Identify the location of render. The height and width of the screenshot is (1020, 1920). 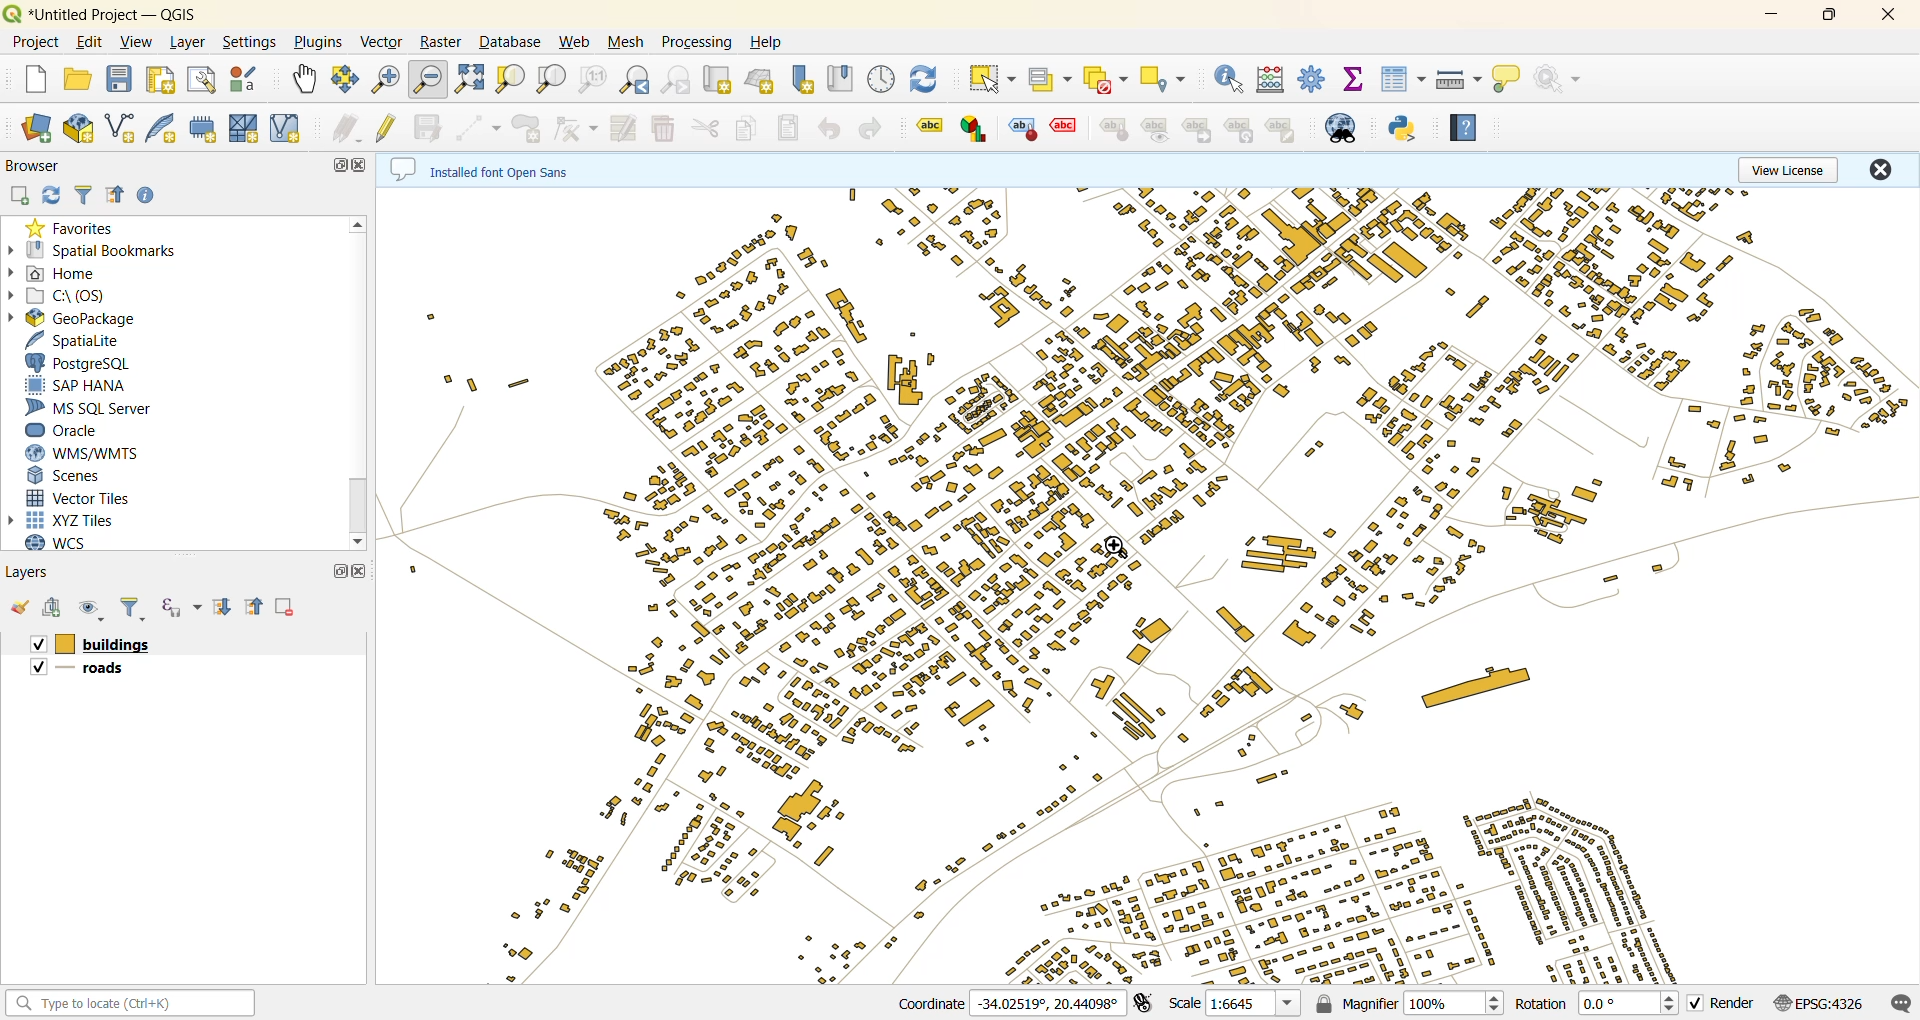
(1721, 1004).